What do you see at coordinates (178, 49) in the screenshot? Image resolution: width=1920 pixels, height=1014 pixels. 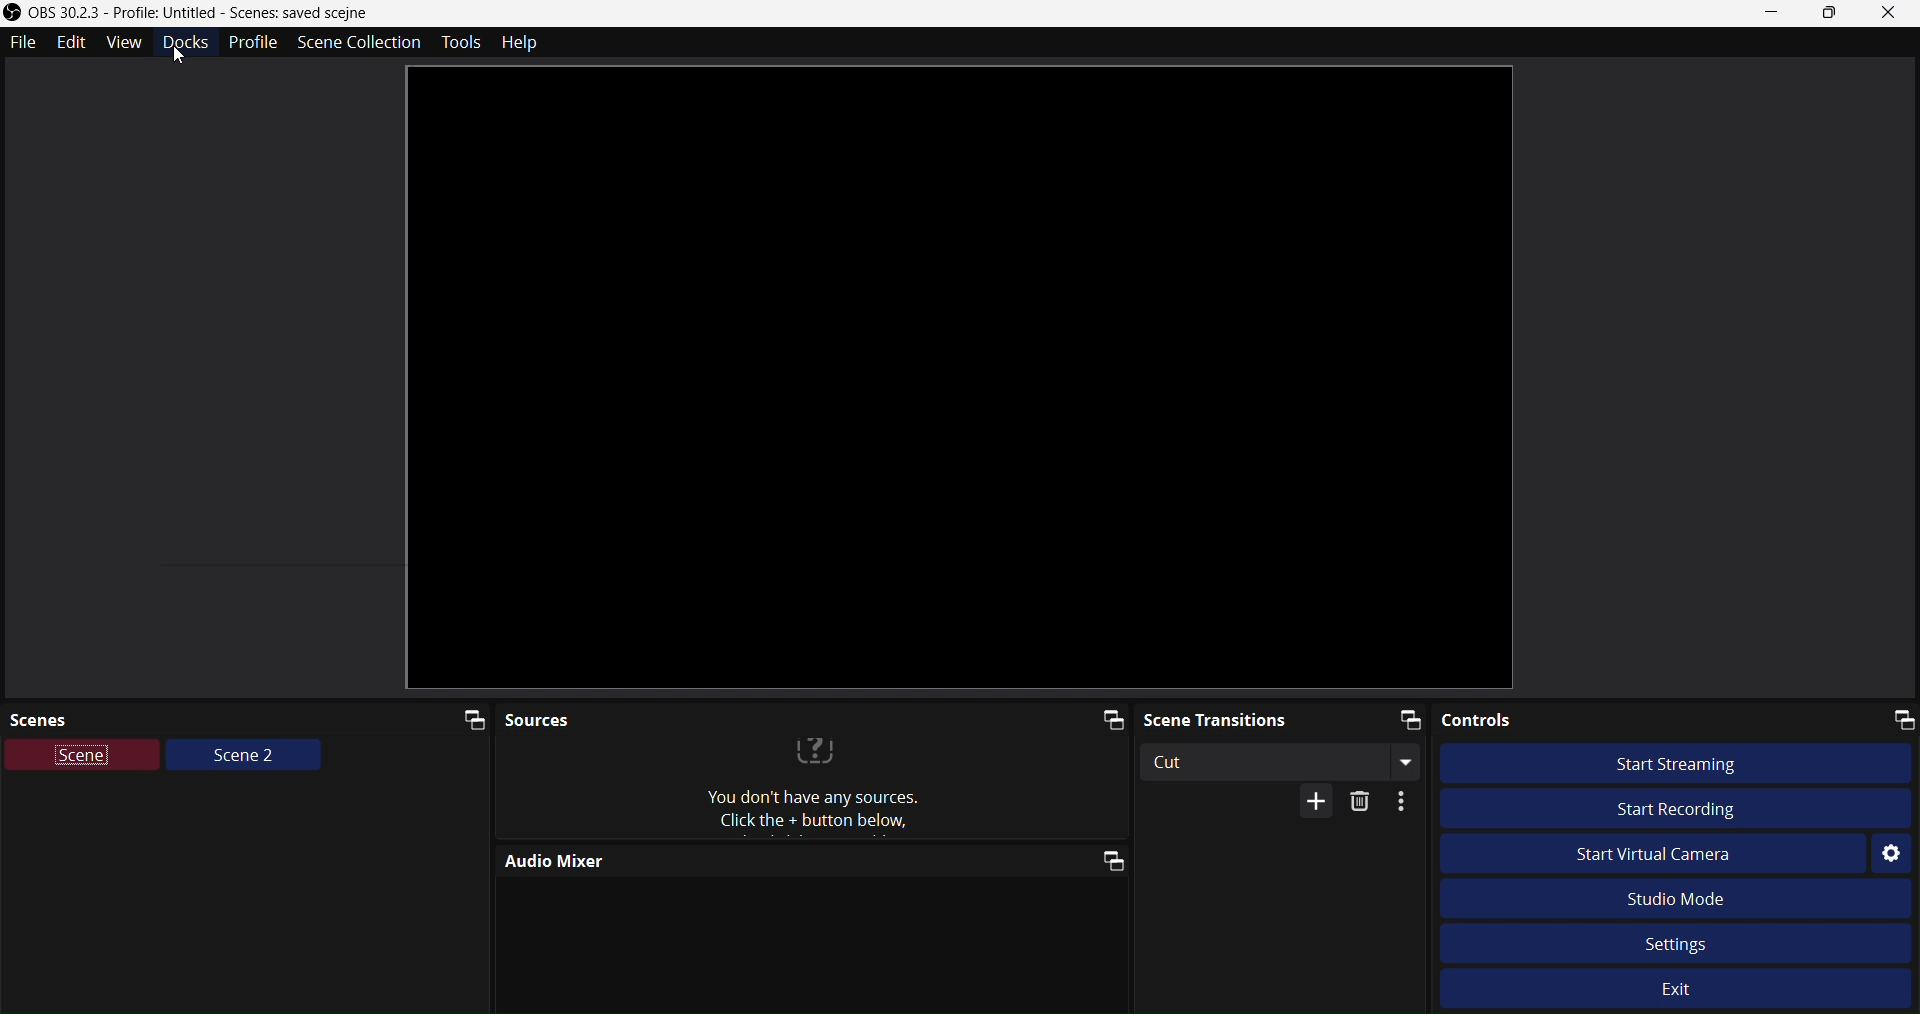 I see `Docks` at bounding box center [178, 49].